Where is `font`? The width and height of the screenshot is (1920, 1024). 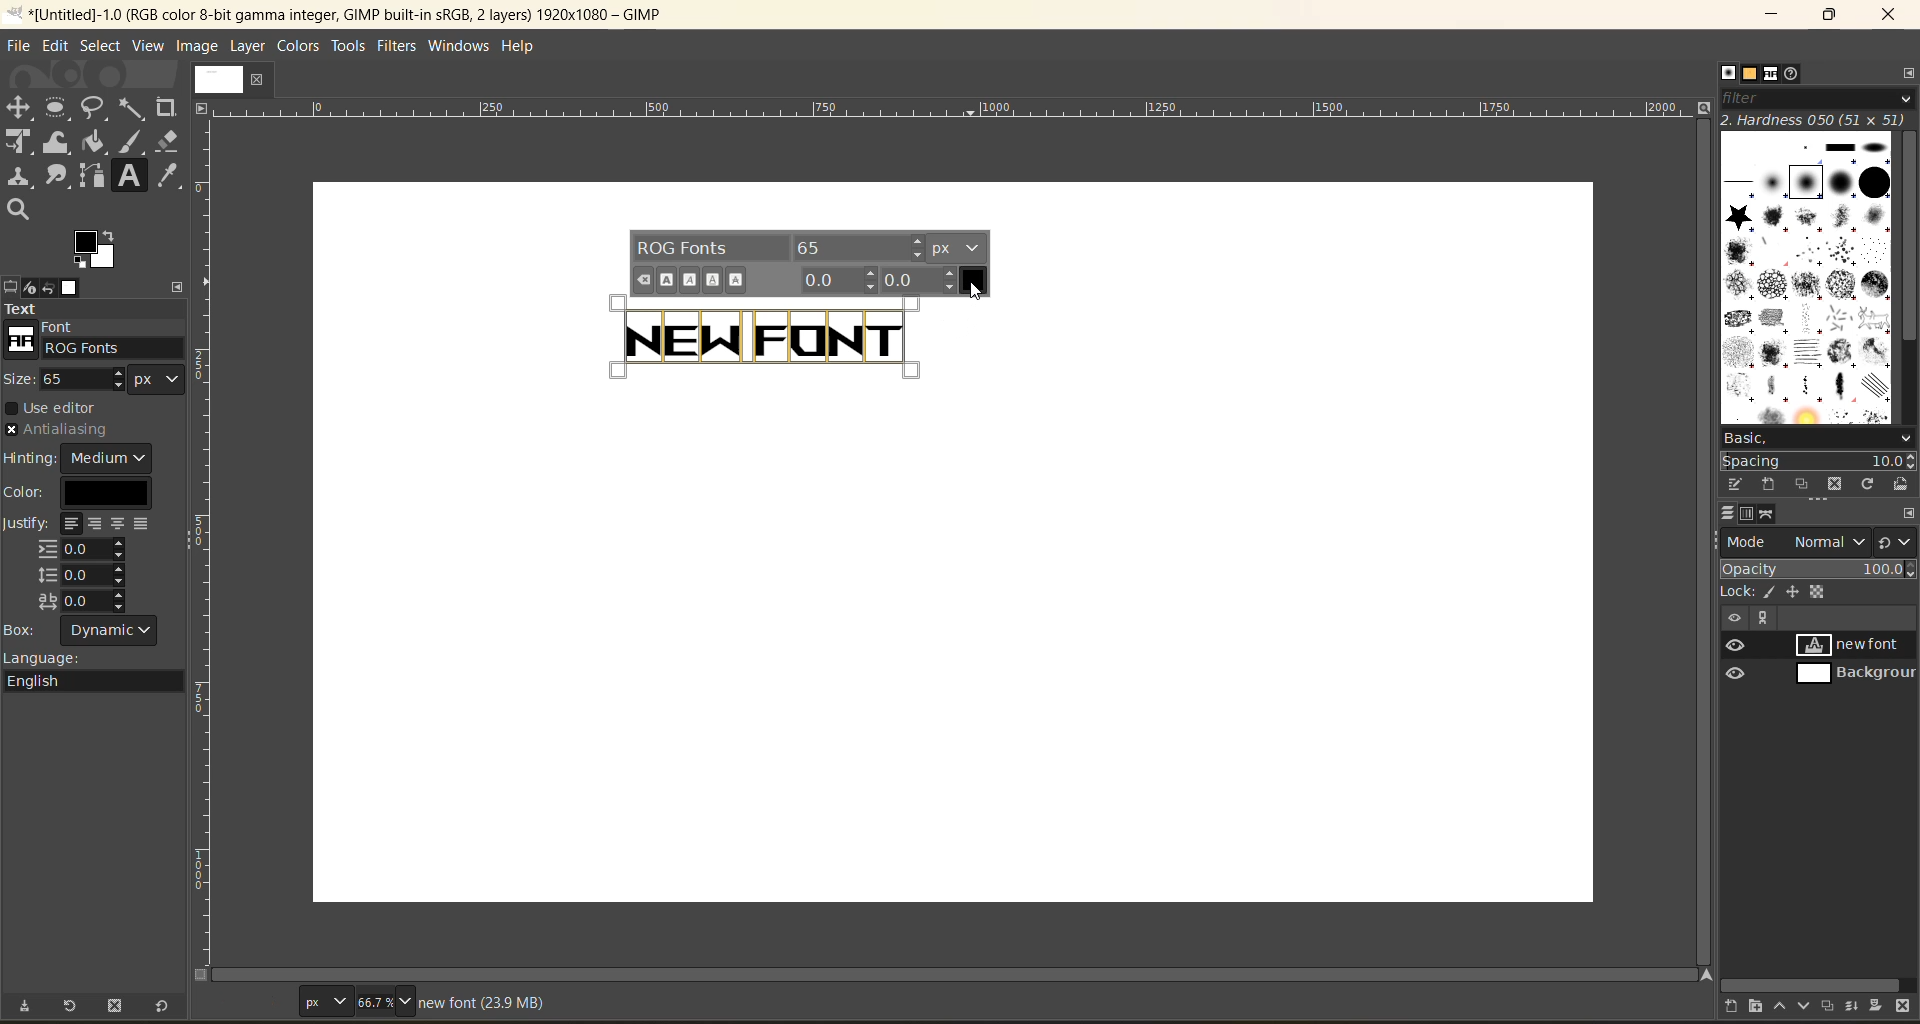 font is located at coordinates (97, 340).